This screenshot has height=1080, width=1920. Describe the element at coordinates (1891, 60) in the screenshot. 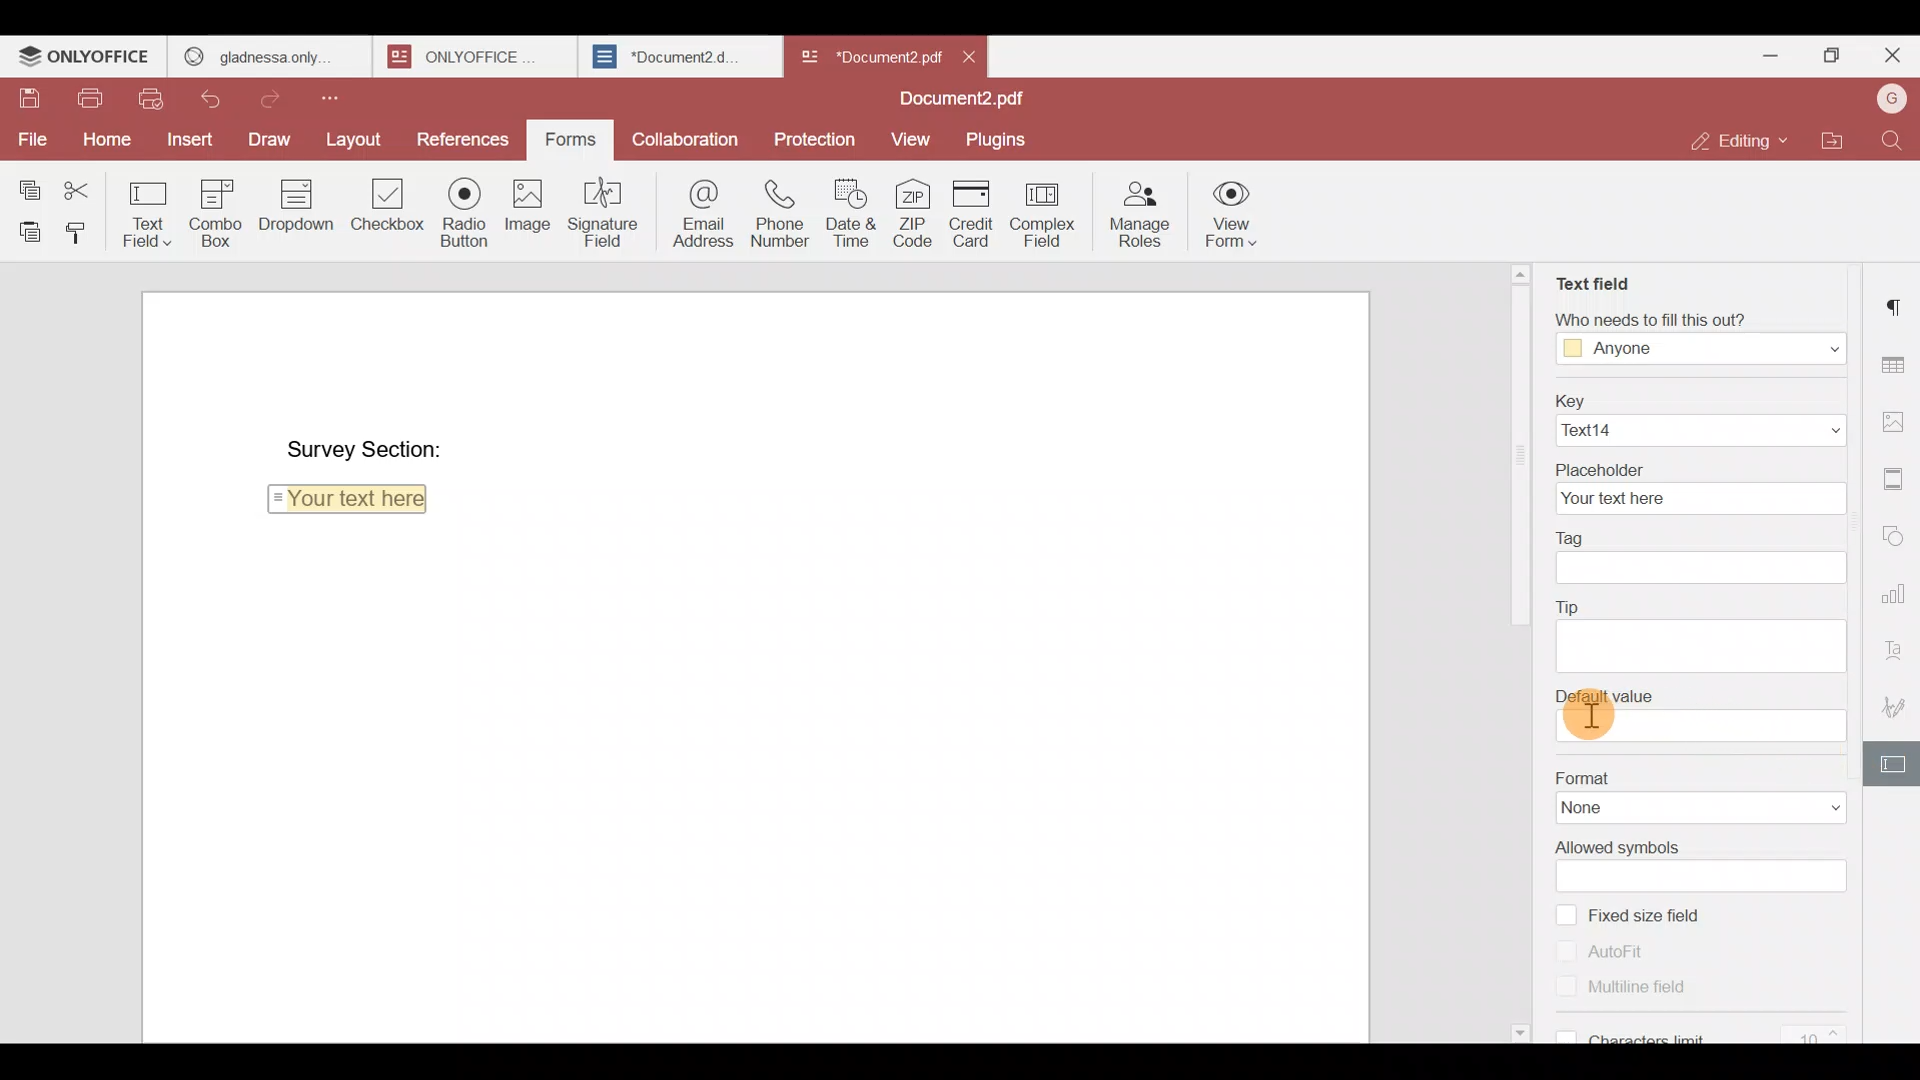

I see `Close` at that location.